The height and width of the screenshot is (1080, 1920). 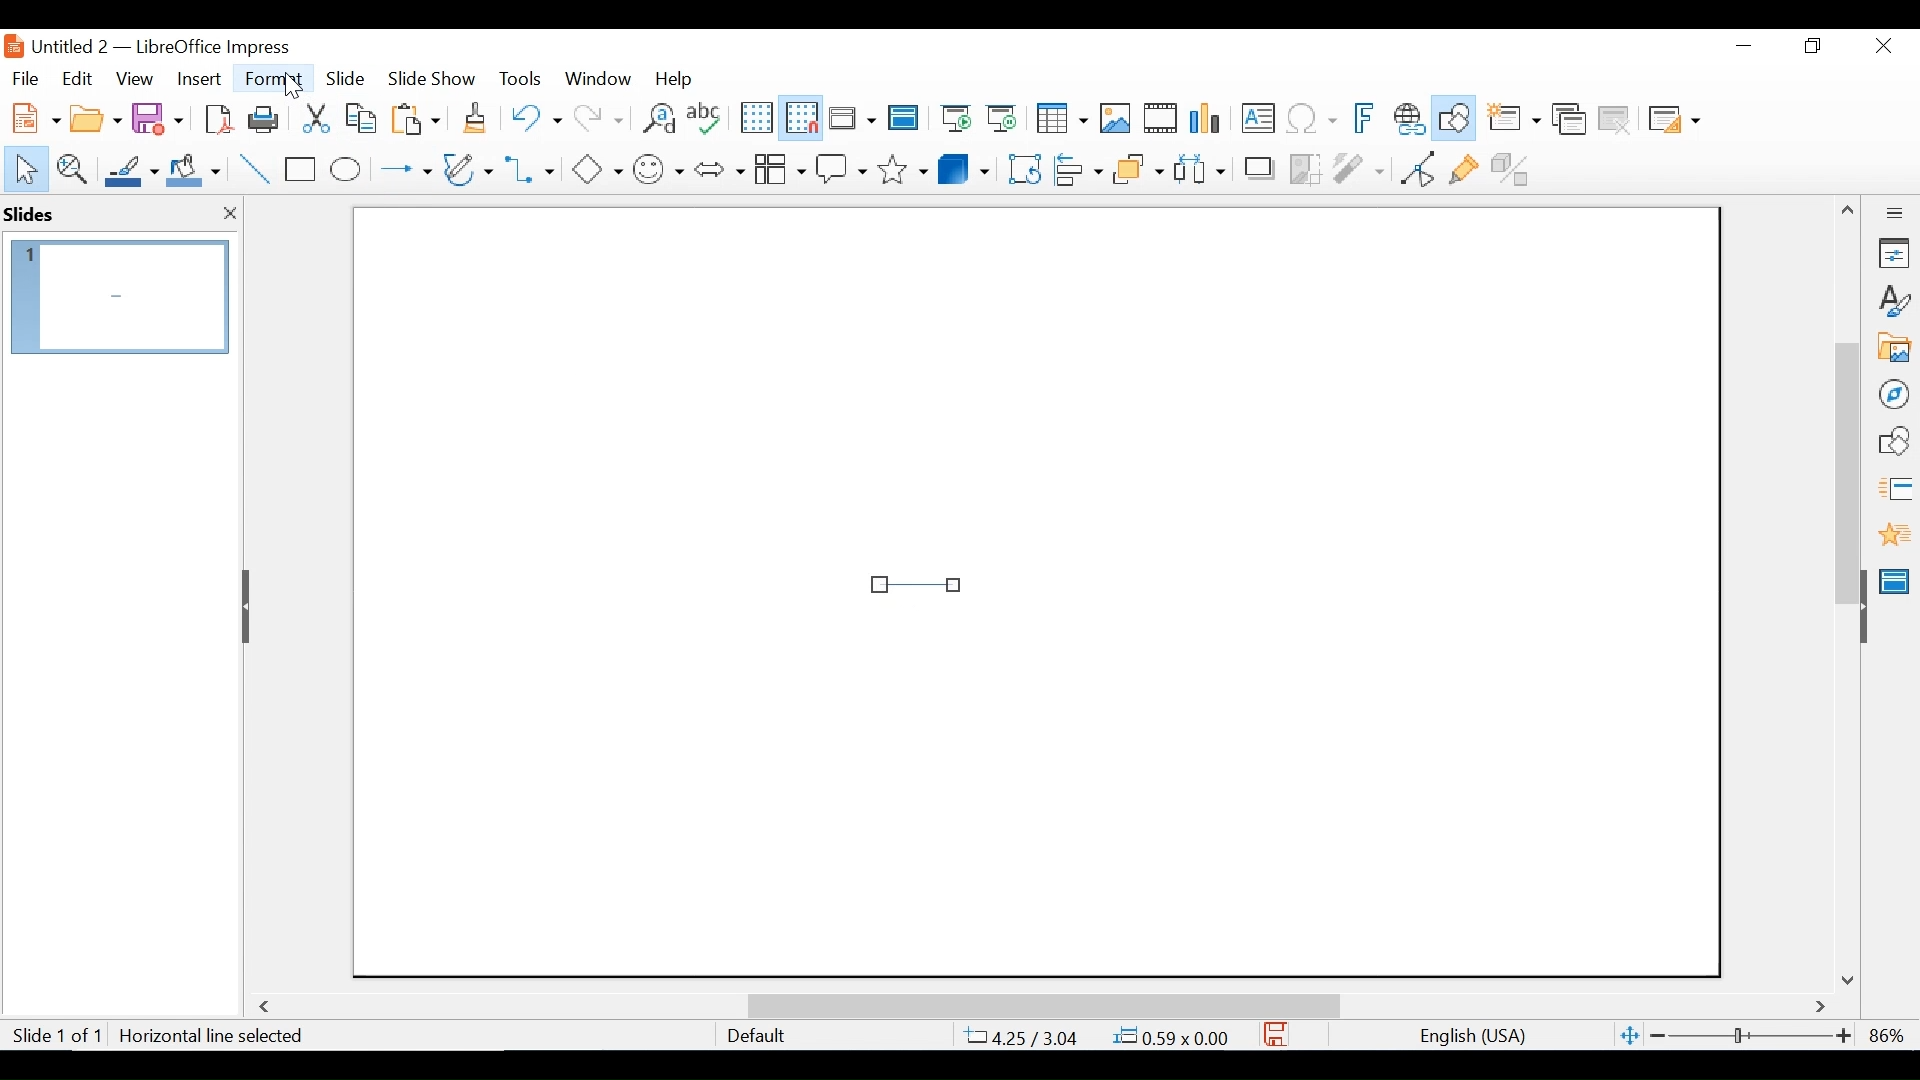 I want to click on Fit Slide to current window, so click(x=1630, y=1037).